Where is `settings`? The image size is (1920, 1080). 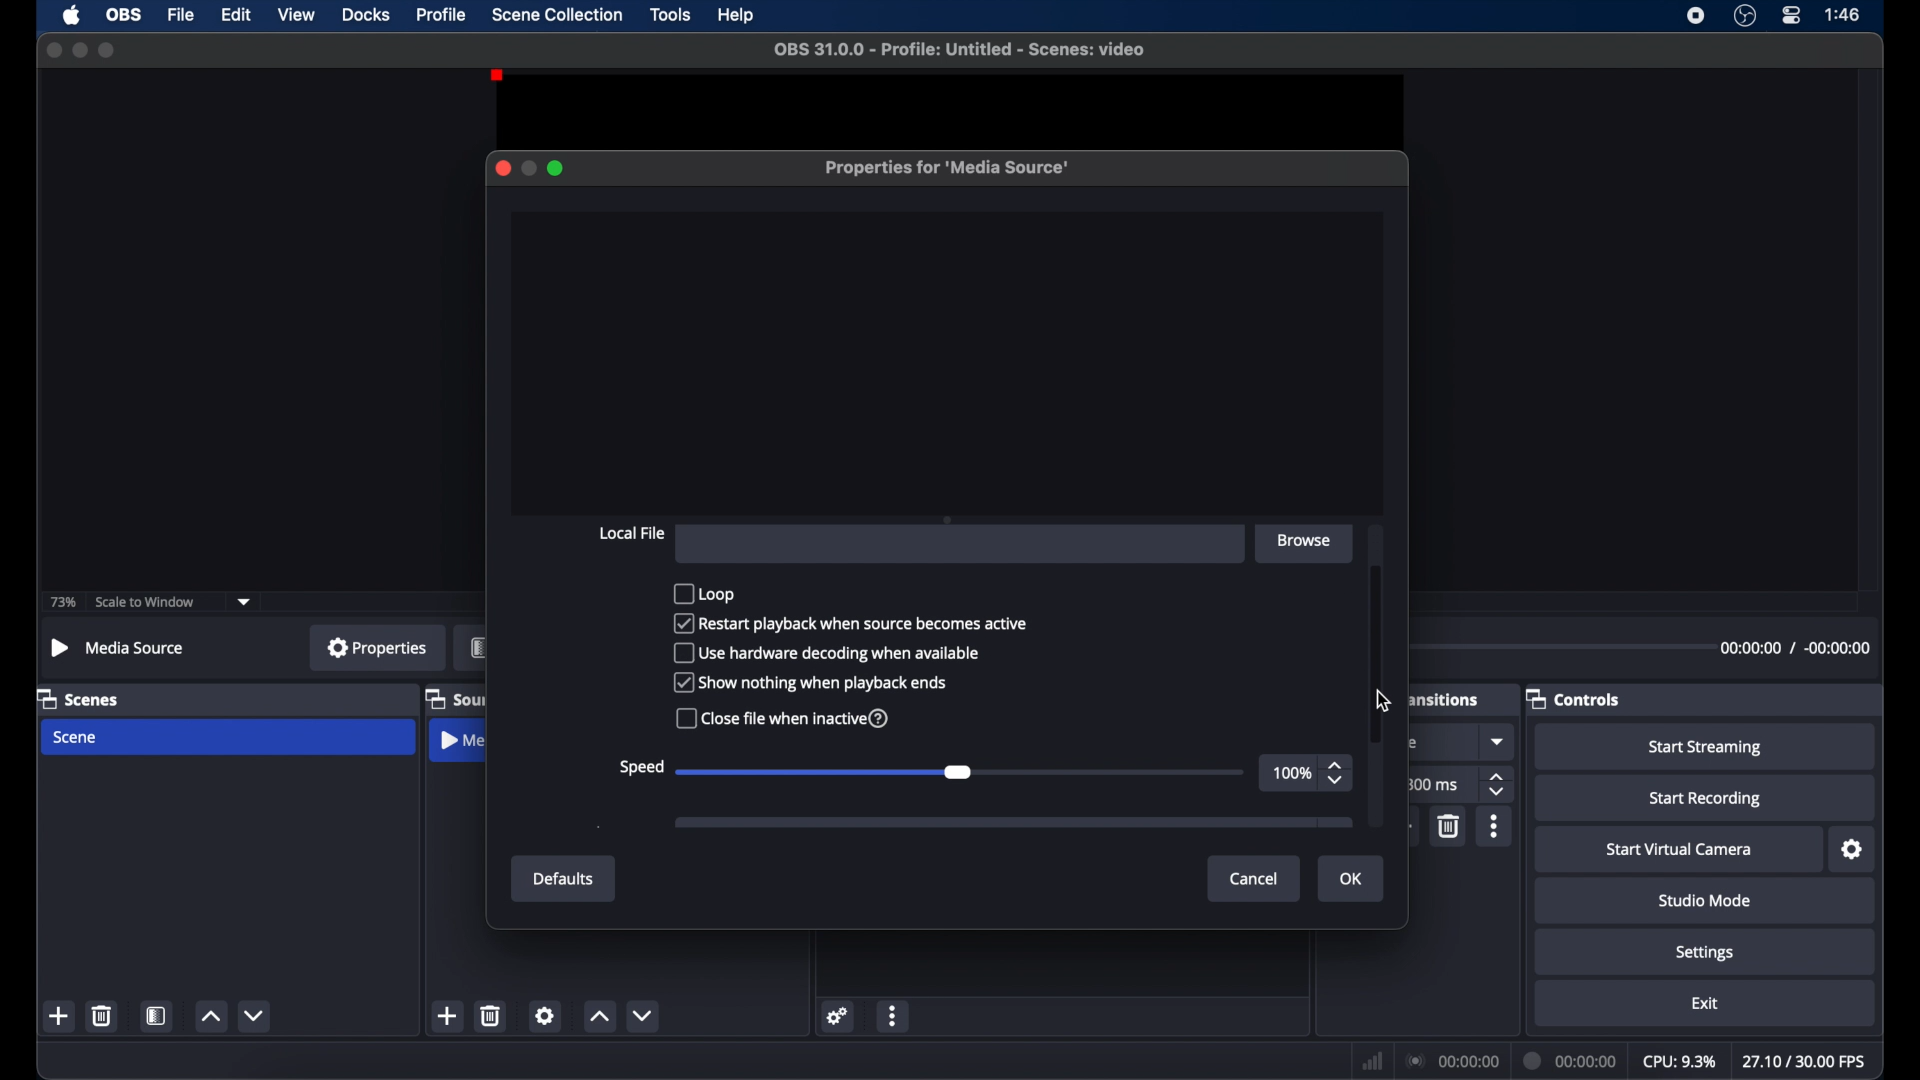
settings is located at coordinates (545, 1015).